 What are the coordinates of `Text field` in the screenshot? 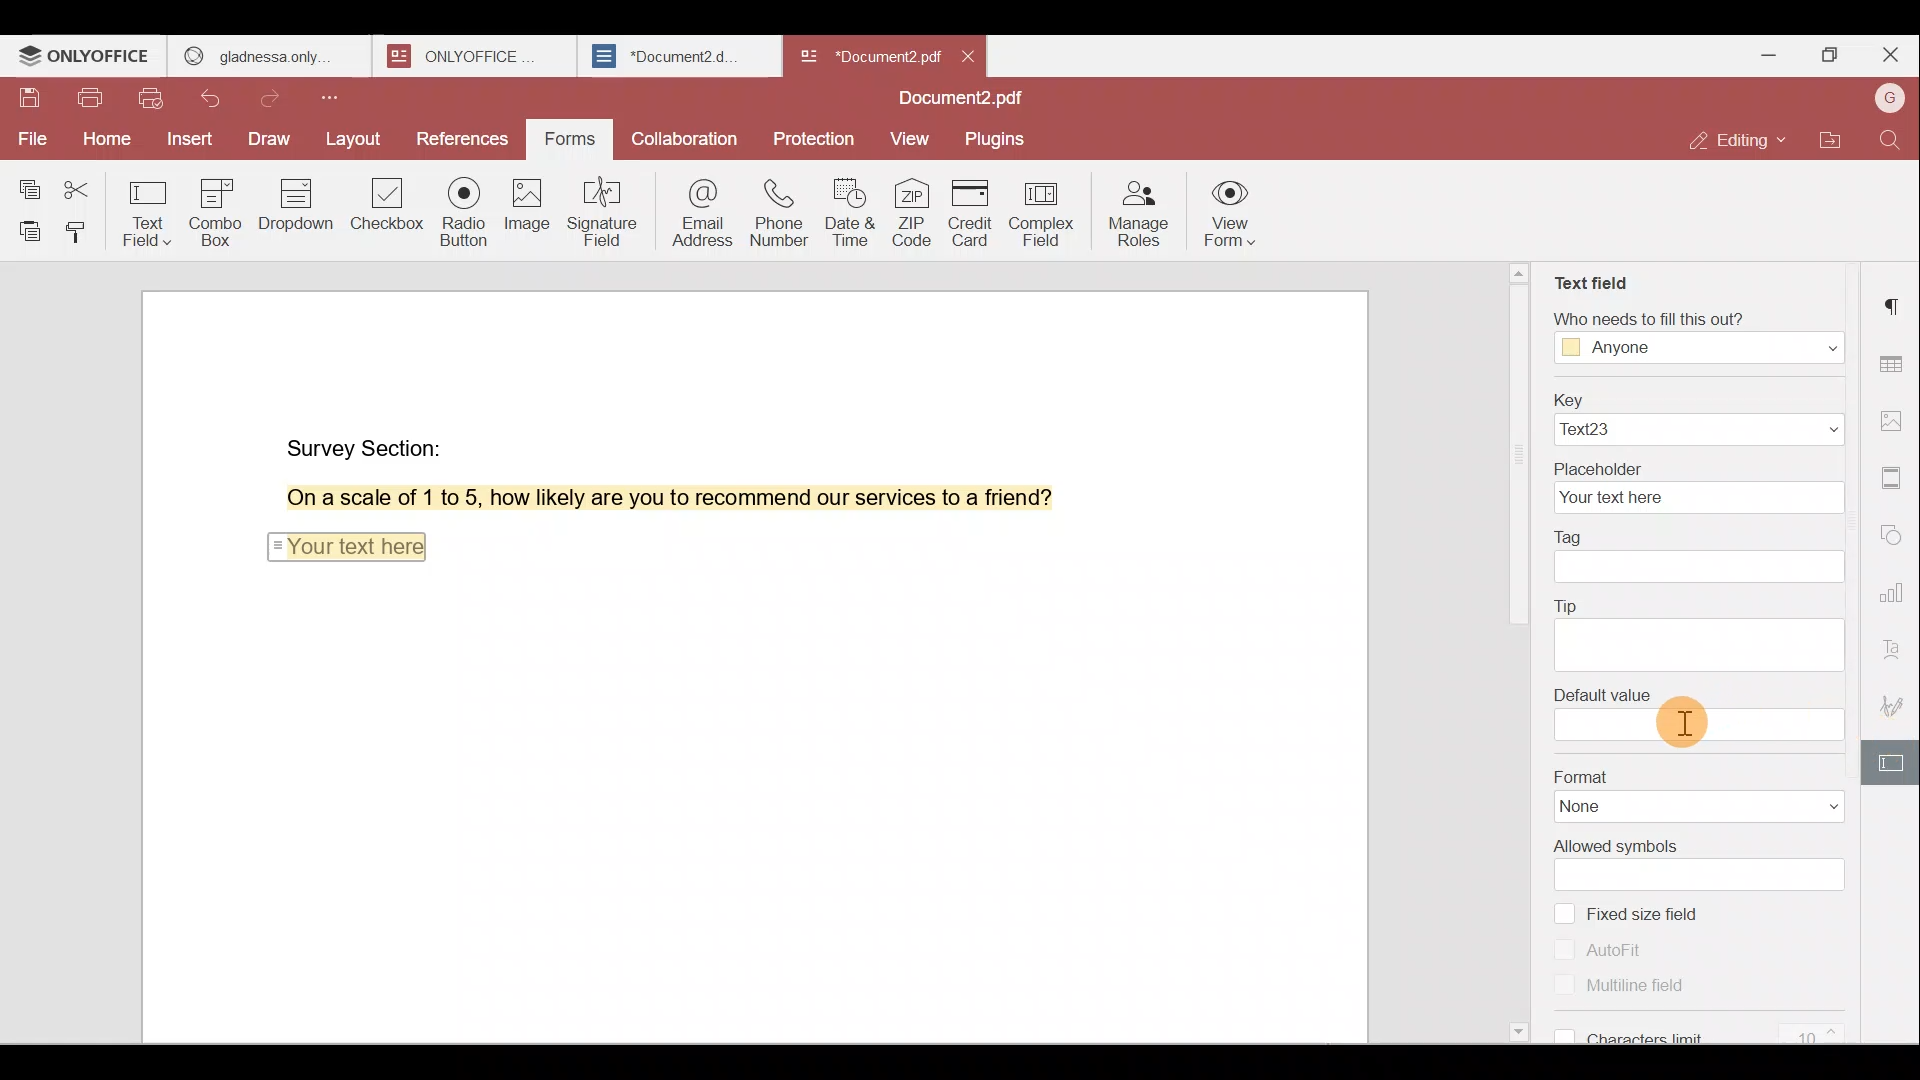 It's located at (150, 208).